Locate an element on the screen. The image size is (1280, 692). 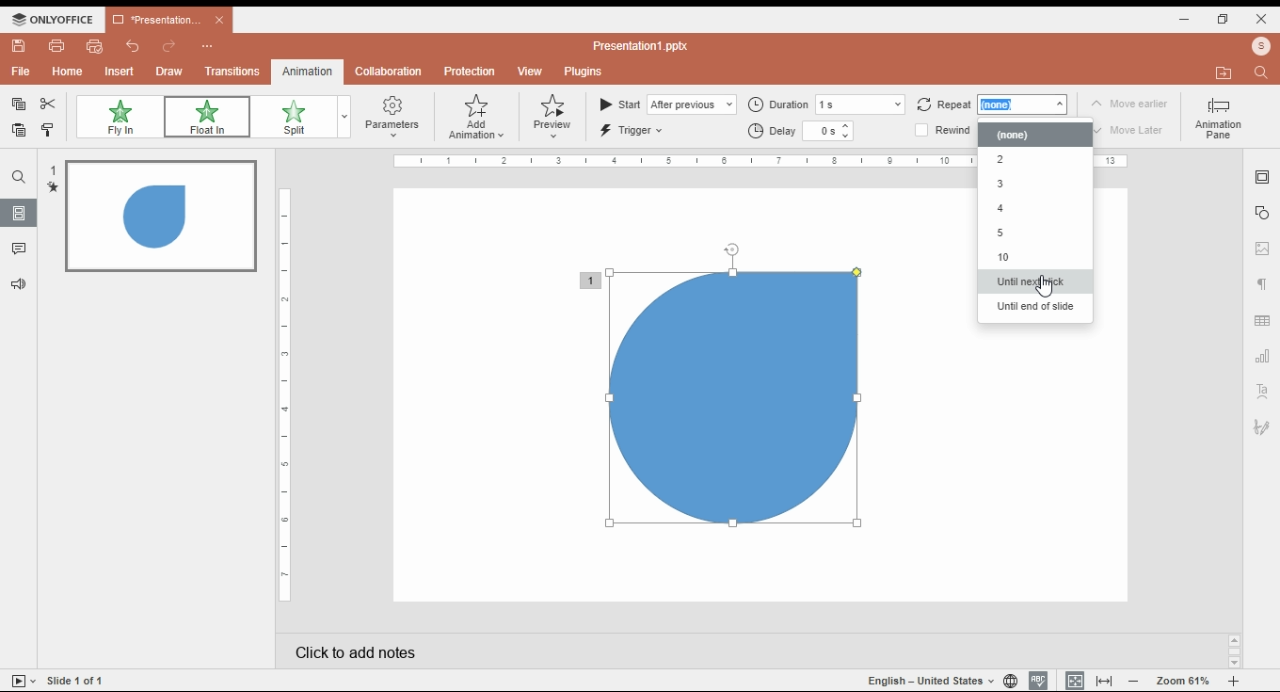
mouse pointer is located at coordinates (1047, 284).